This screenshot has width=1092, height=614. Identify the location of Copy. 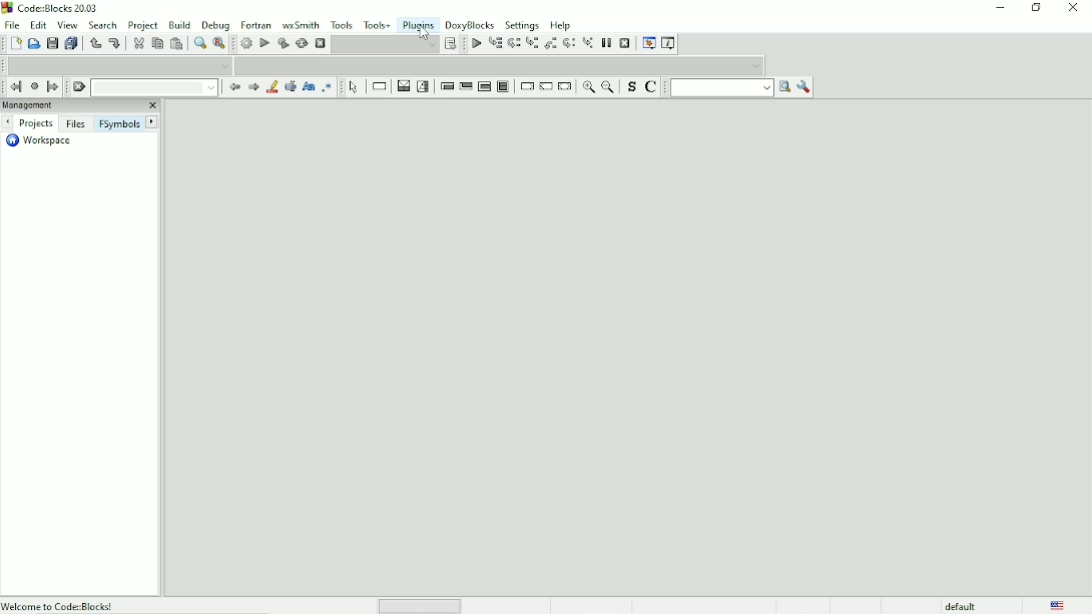
(157, 43).